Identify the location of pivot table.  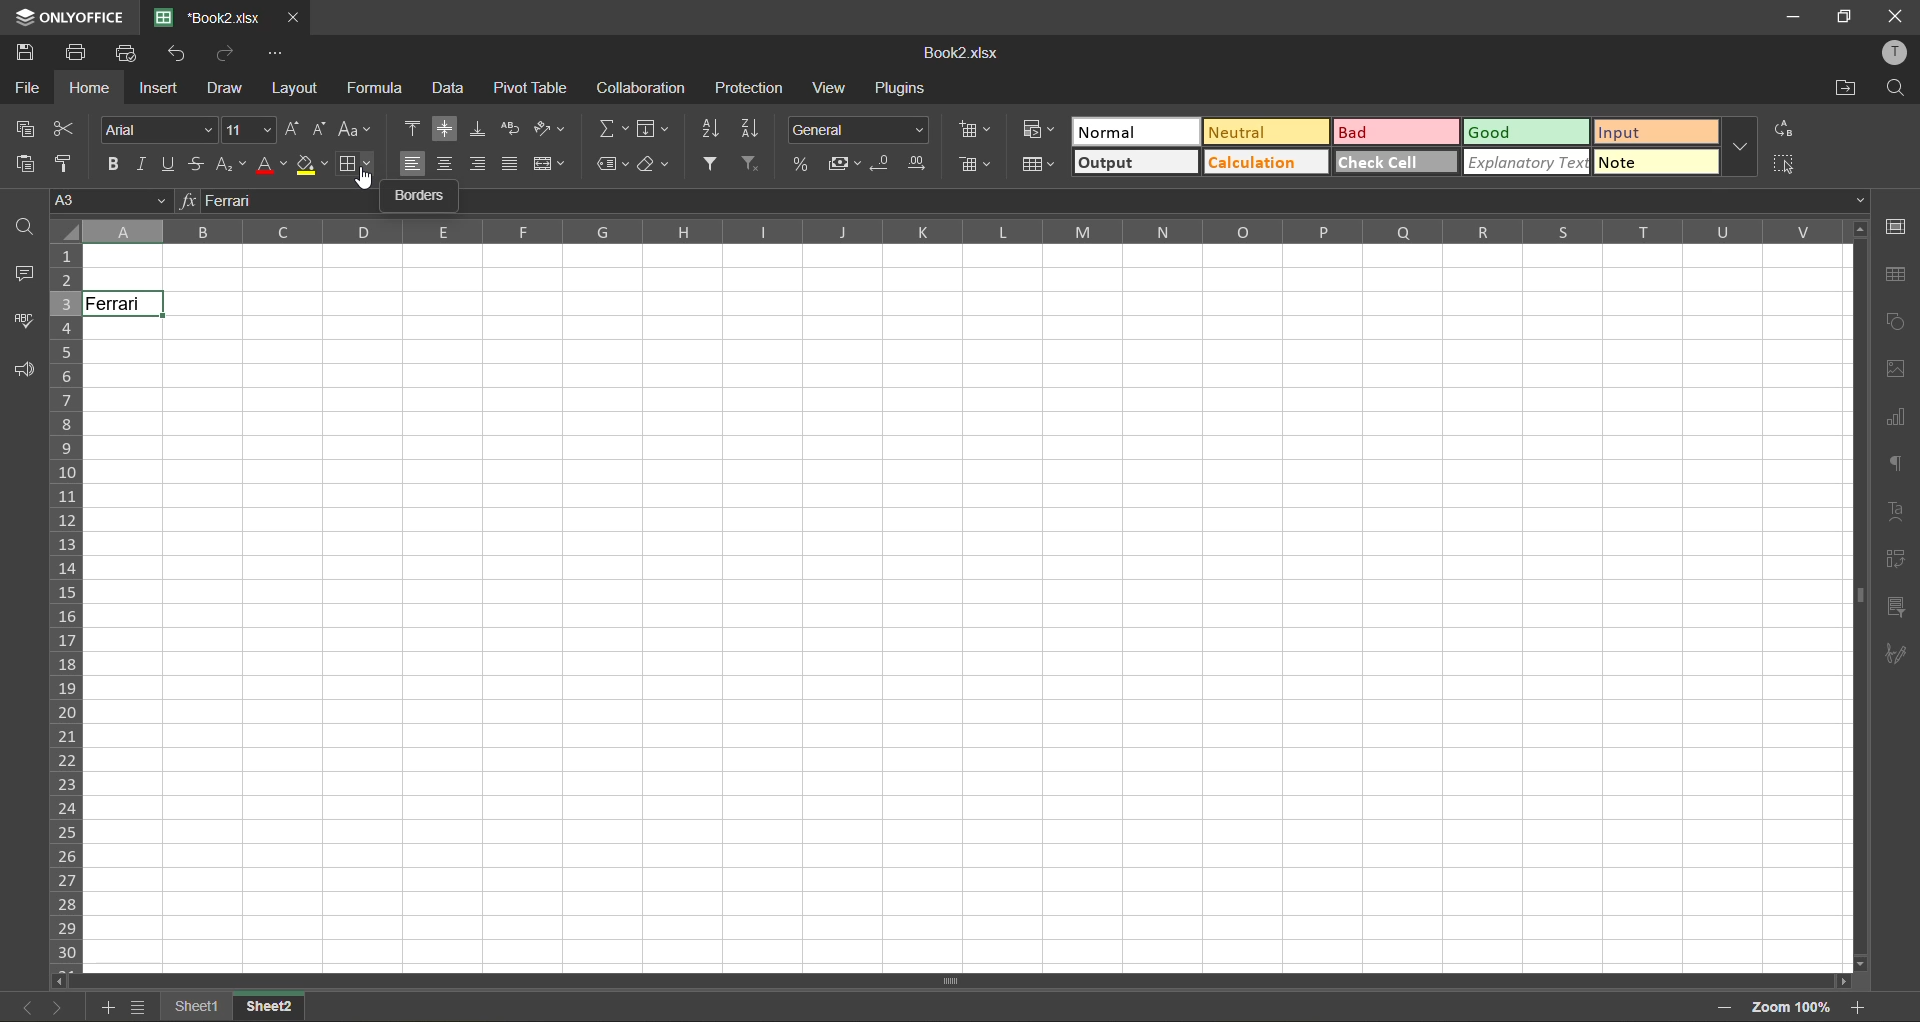
(531, 87).